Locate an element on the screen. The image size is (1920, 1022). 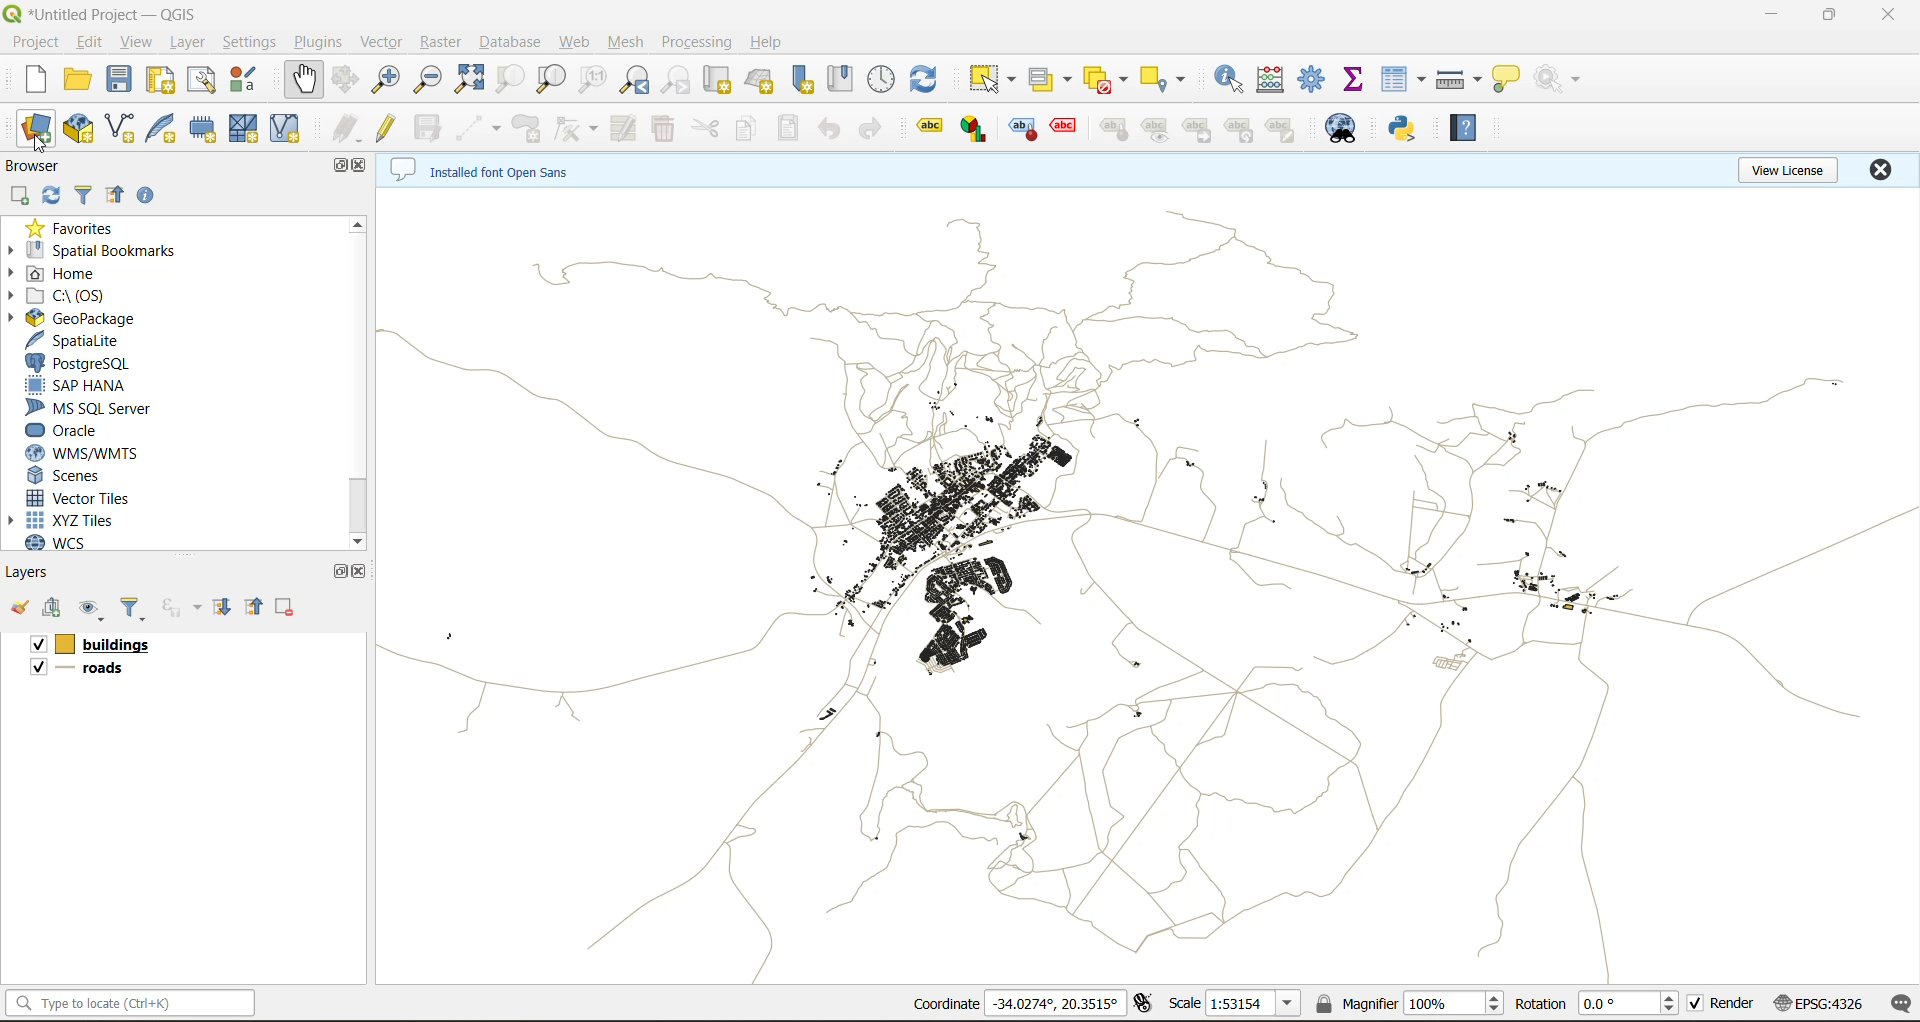
sap hana is located at coordinates (77, 386).